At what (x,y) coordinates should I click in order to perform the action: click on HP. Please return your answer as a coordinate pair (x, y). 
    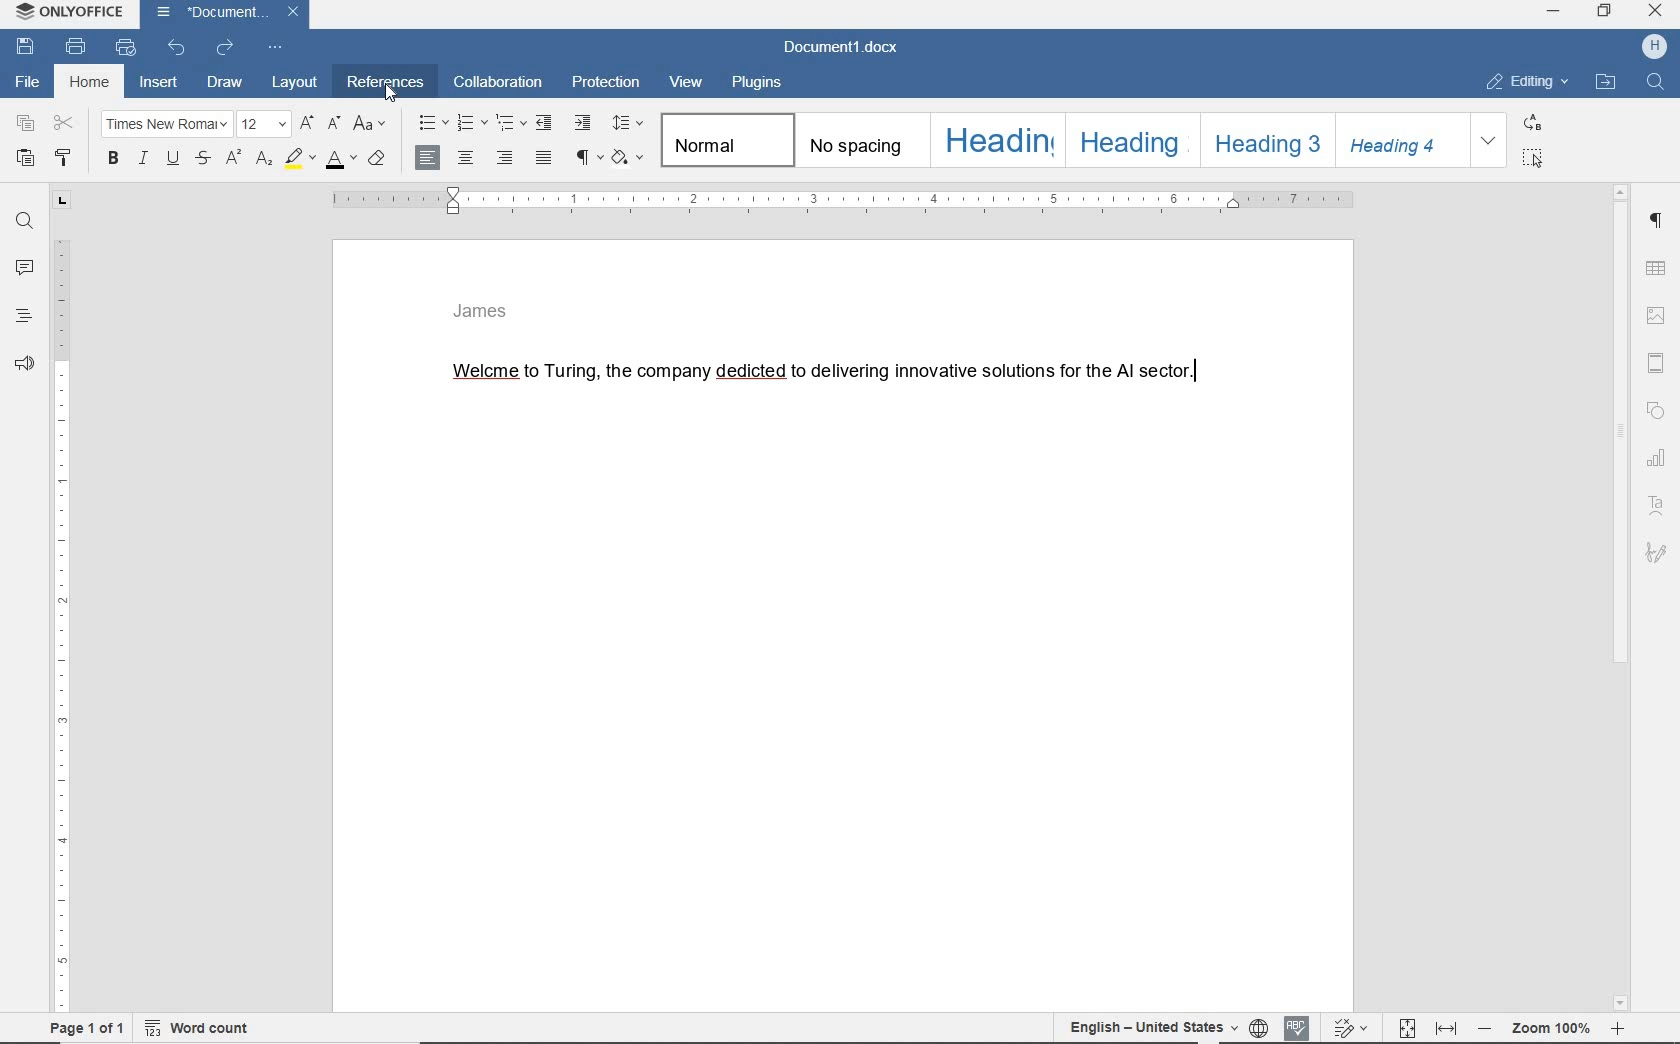
    Looking at the image, I should click on (1654, 48).